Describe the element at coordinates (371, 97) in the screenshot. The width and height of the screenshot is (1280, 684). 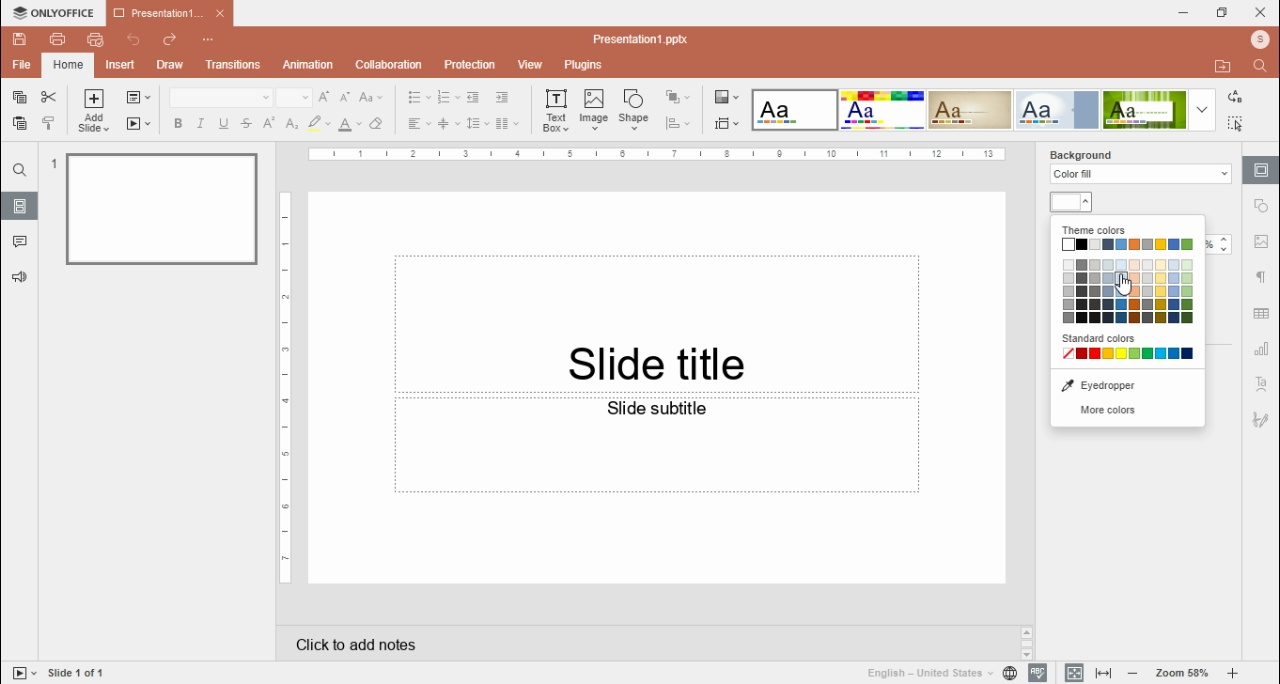
I see `change case` at that location.